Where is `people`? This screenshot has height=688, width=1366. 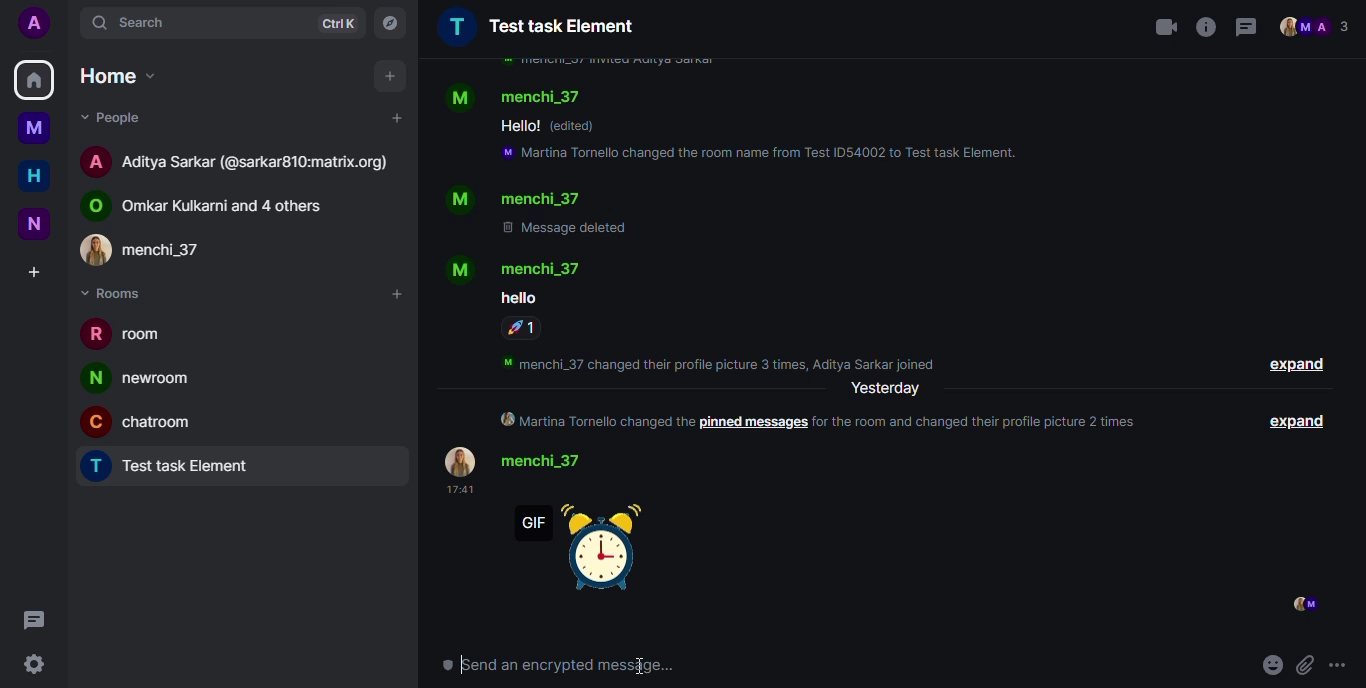
people is located at coordinates (1317, 27).